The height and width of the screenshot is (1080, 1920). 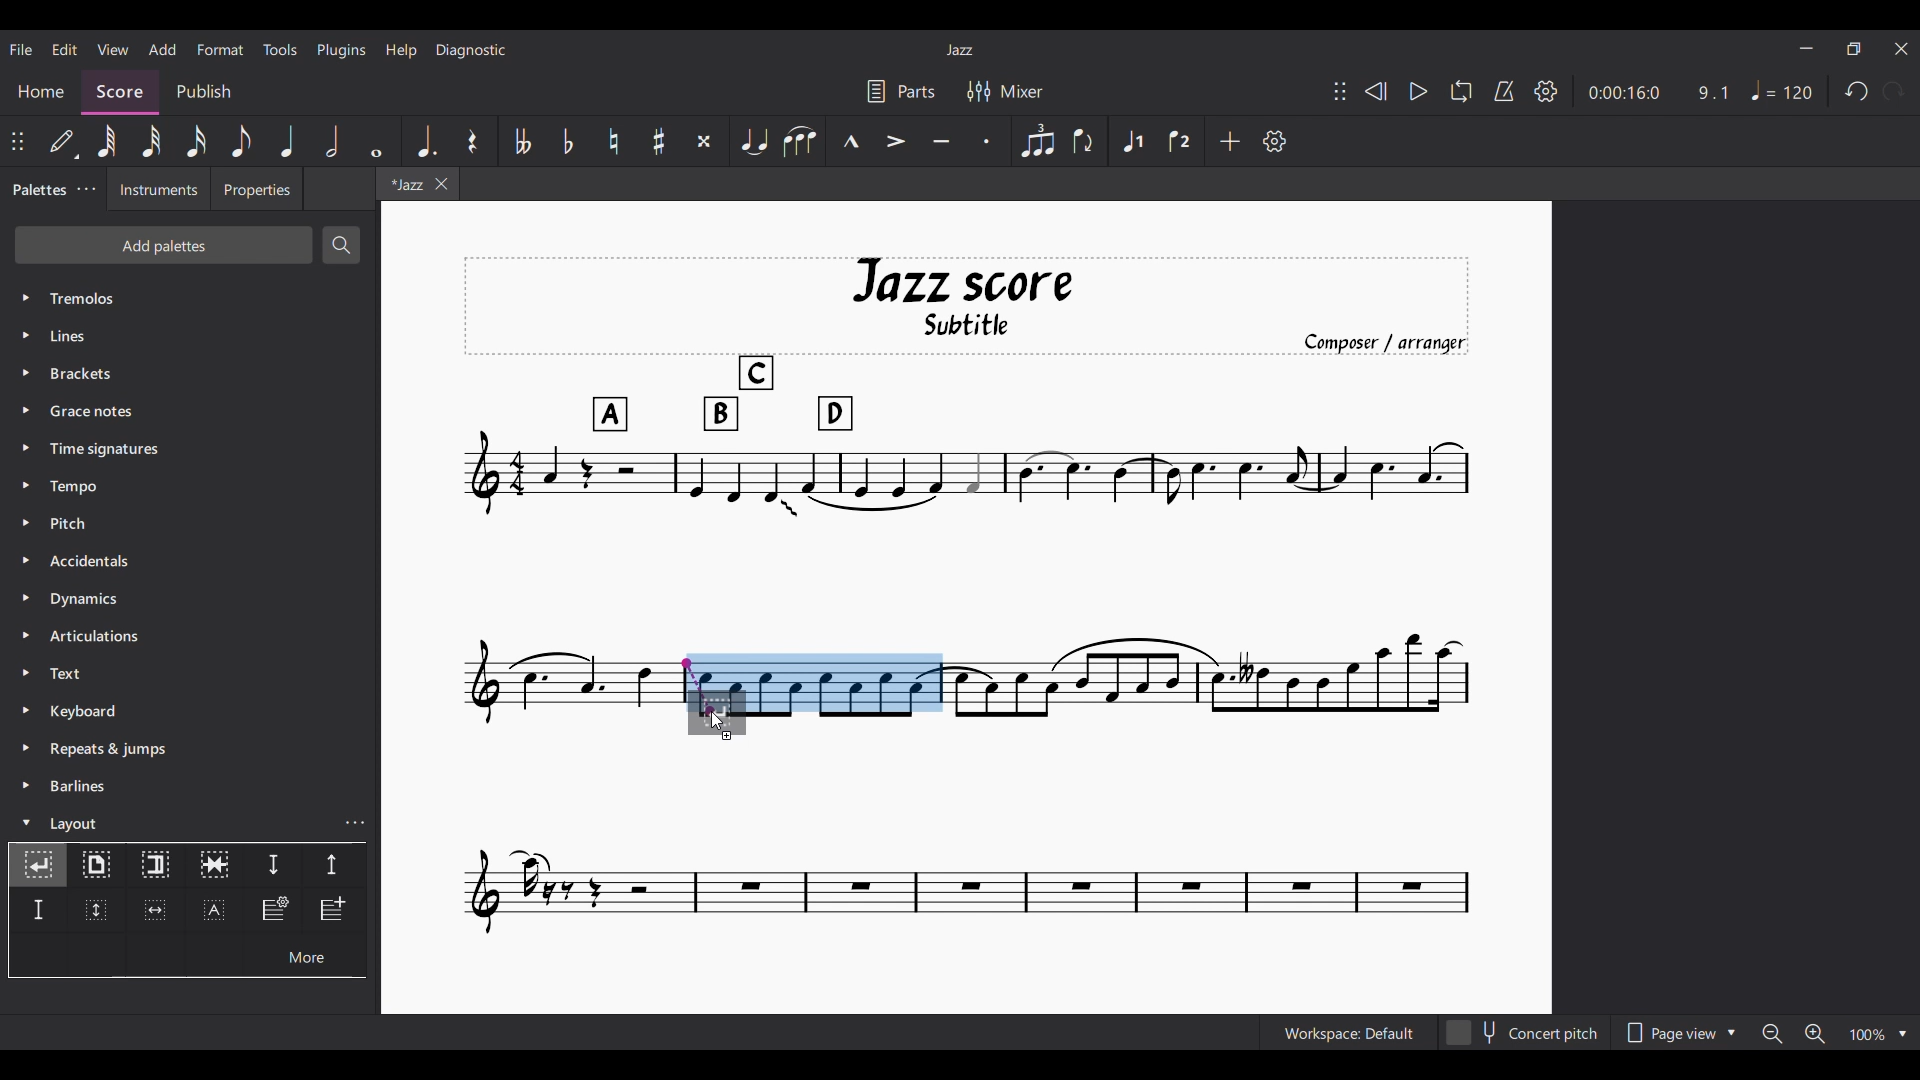 What do you see at coordinates (941, 141) in the screenshot?
I see `Tenuto` at bounding box center [941, 141].